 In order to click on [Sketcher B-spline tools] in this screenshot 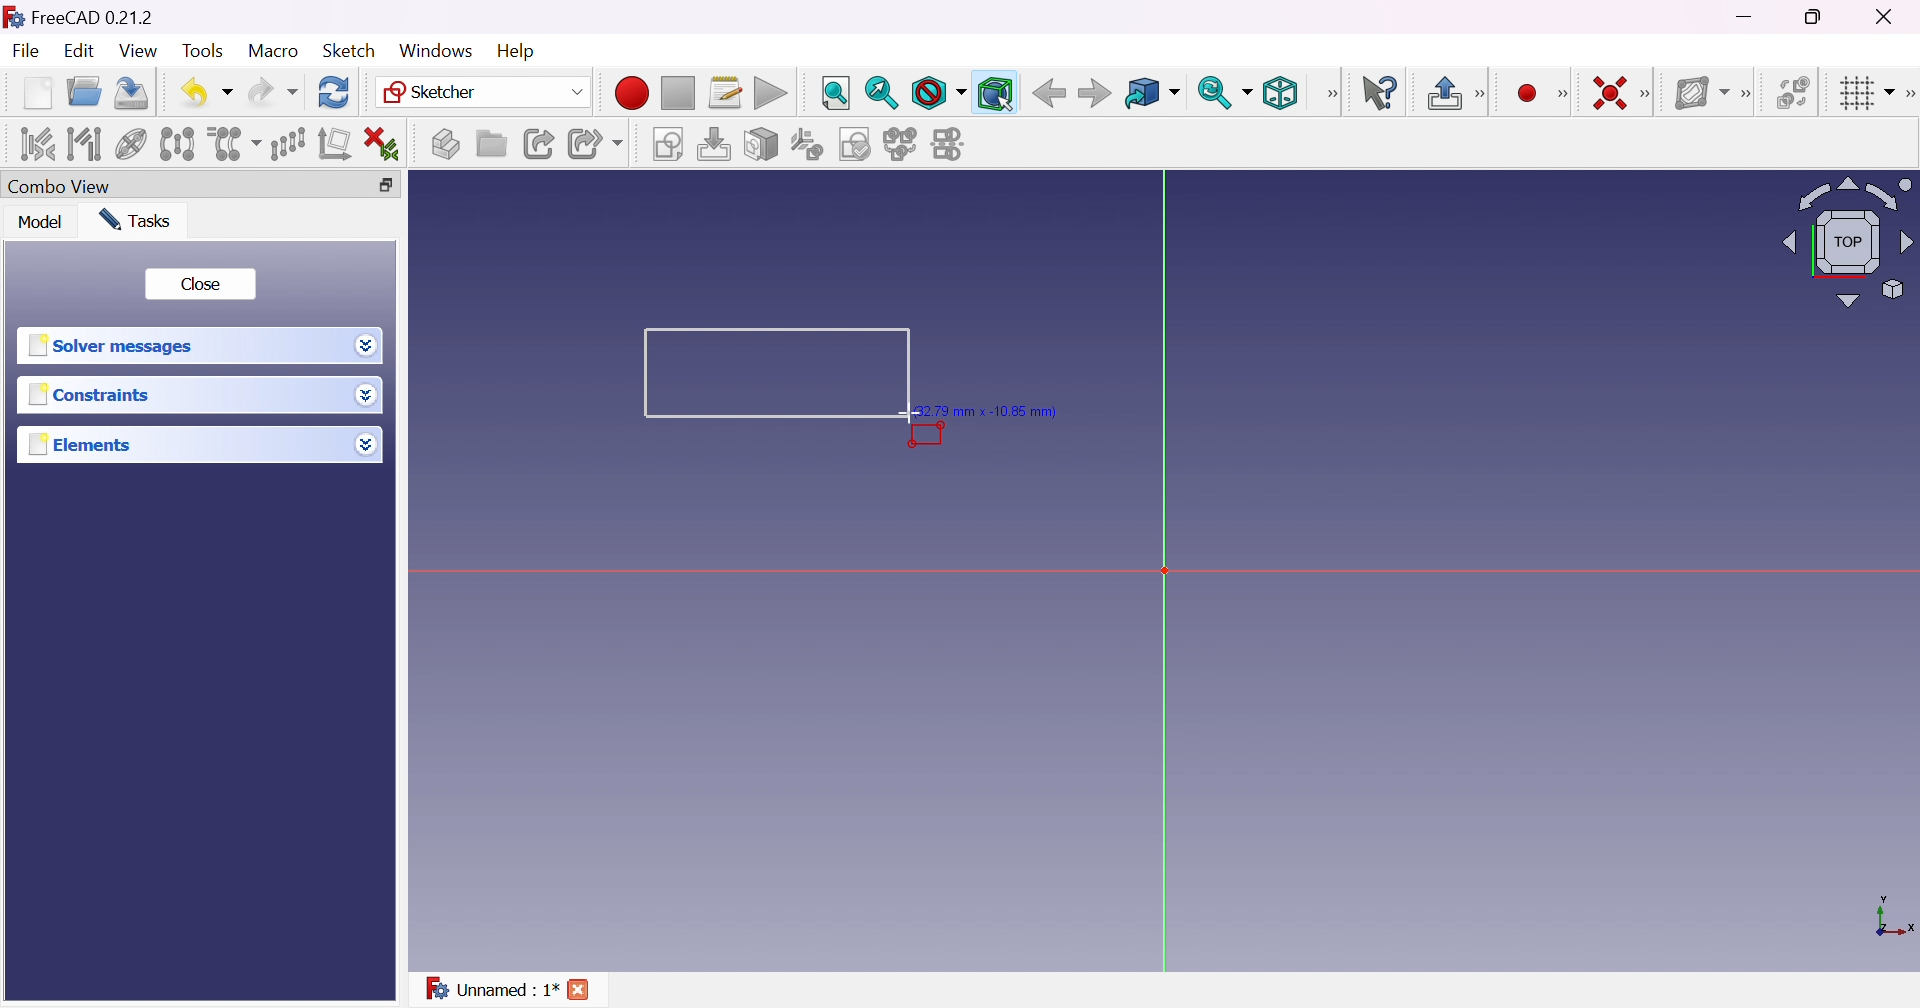, I will do `click(1748, 94)`.